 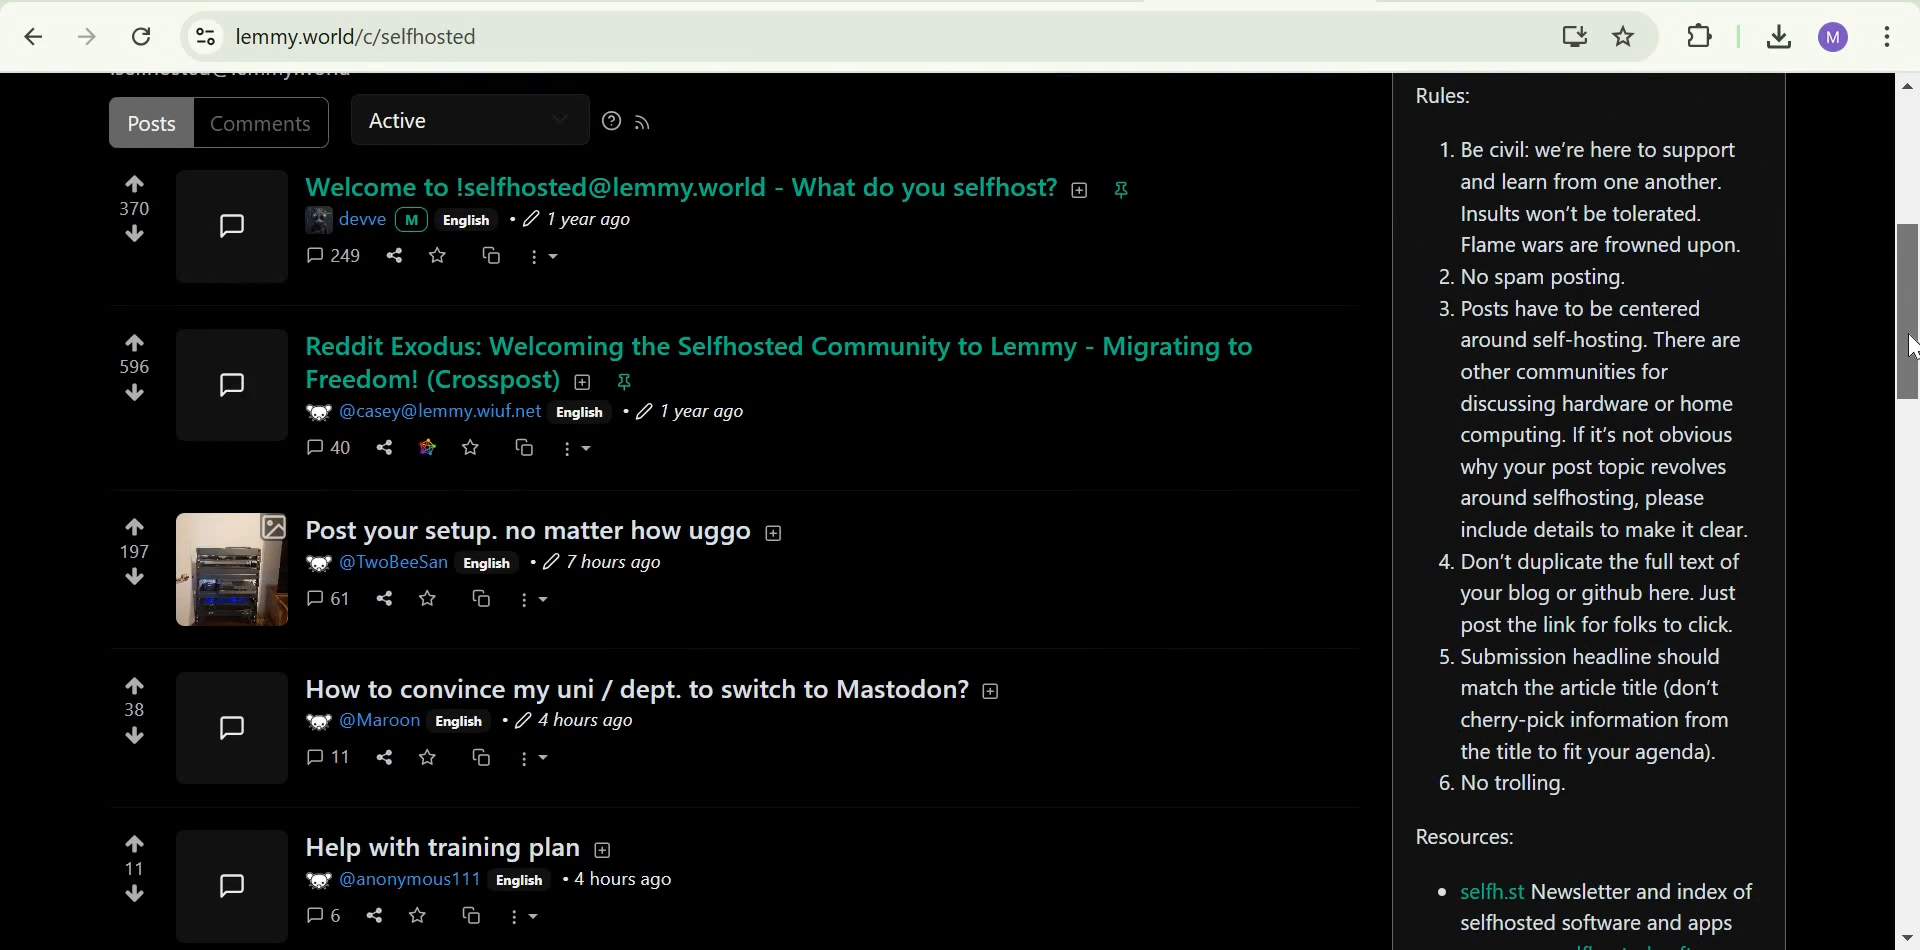 What do you see at coordinates (428, 598) in the screenshot?
I see `save` at bounding box center [428, 598].